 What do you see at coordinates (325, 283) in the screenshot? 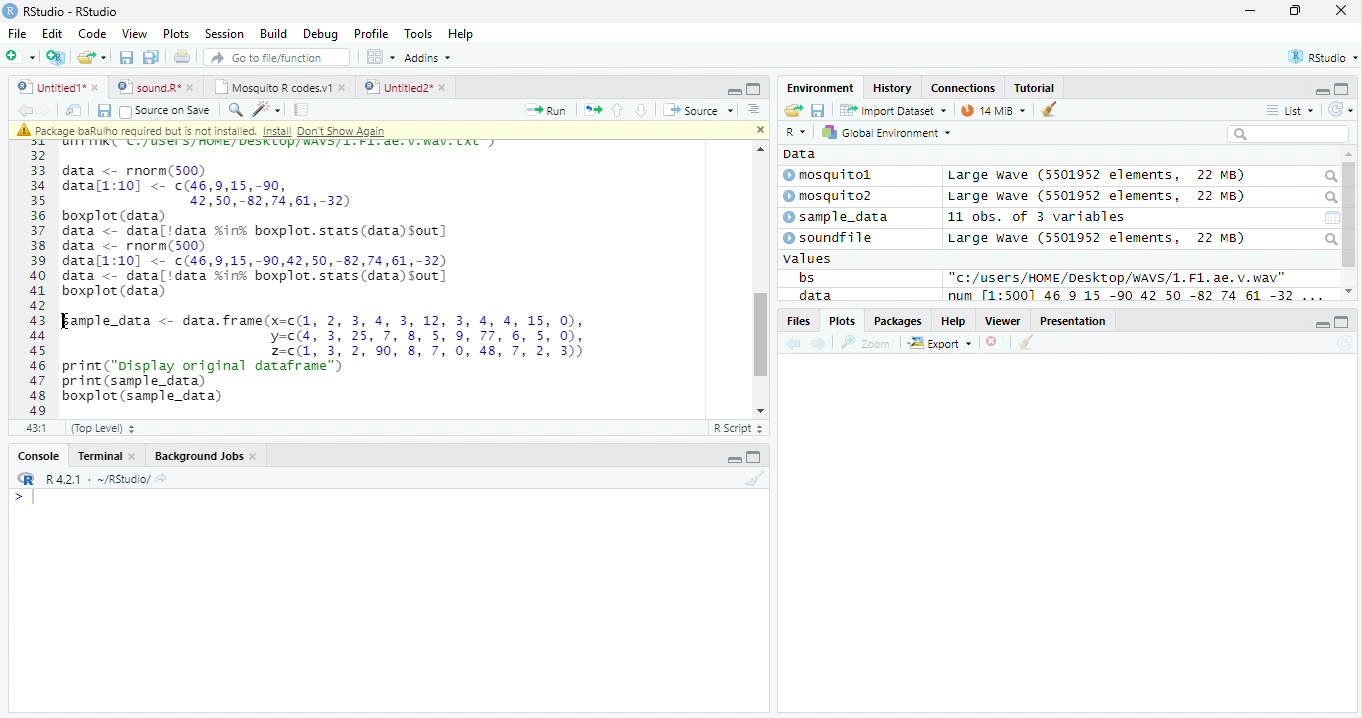
I see `data <- rnorm(500)
data[1:10] <- c(46,9,15,-90,
42,50,-82,74,61,-32)

boxplot (data)

data <- datal!data %in% boxplot.stats (data) Sout]

data <- rnorm(500)

data[1:10] <- c(46,9,15,-90,42,50,-82,74,61,-32)

data <- data['data %im% boxplot.stats (data) Sout]

boxplot (data)

herpre dsc <- data.frame(x-c(i, 2, 3, 4, 3, 12, 3, 4, 4, 15, 0),
y-c(4, 3, 25,7, 8,5, 9,77, 6,5, 0),
2-c(1, 3, 2, 90, 8, 7, 0, 48, 7, 2, 3))

print("pisplay original dataframe”)

print (sample_data)

boxplot (sample_data)` at bounding box center [325, 283].